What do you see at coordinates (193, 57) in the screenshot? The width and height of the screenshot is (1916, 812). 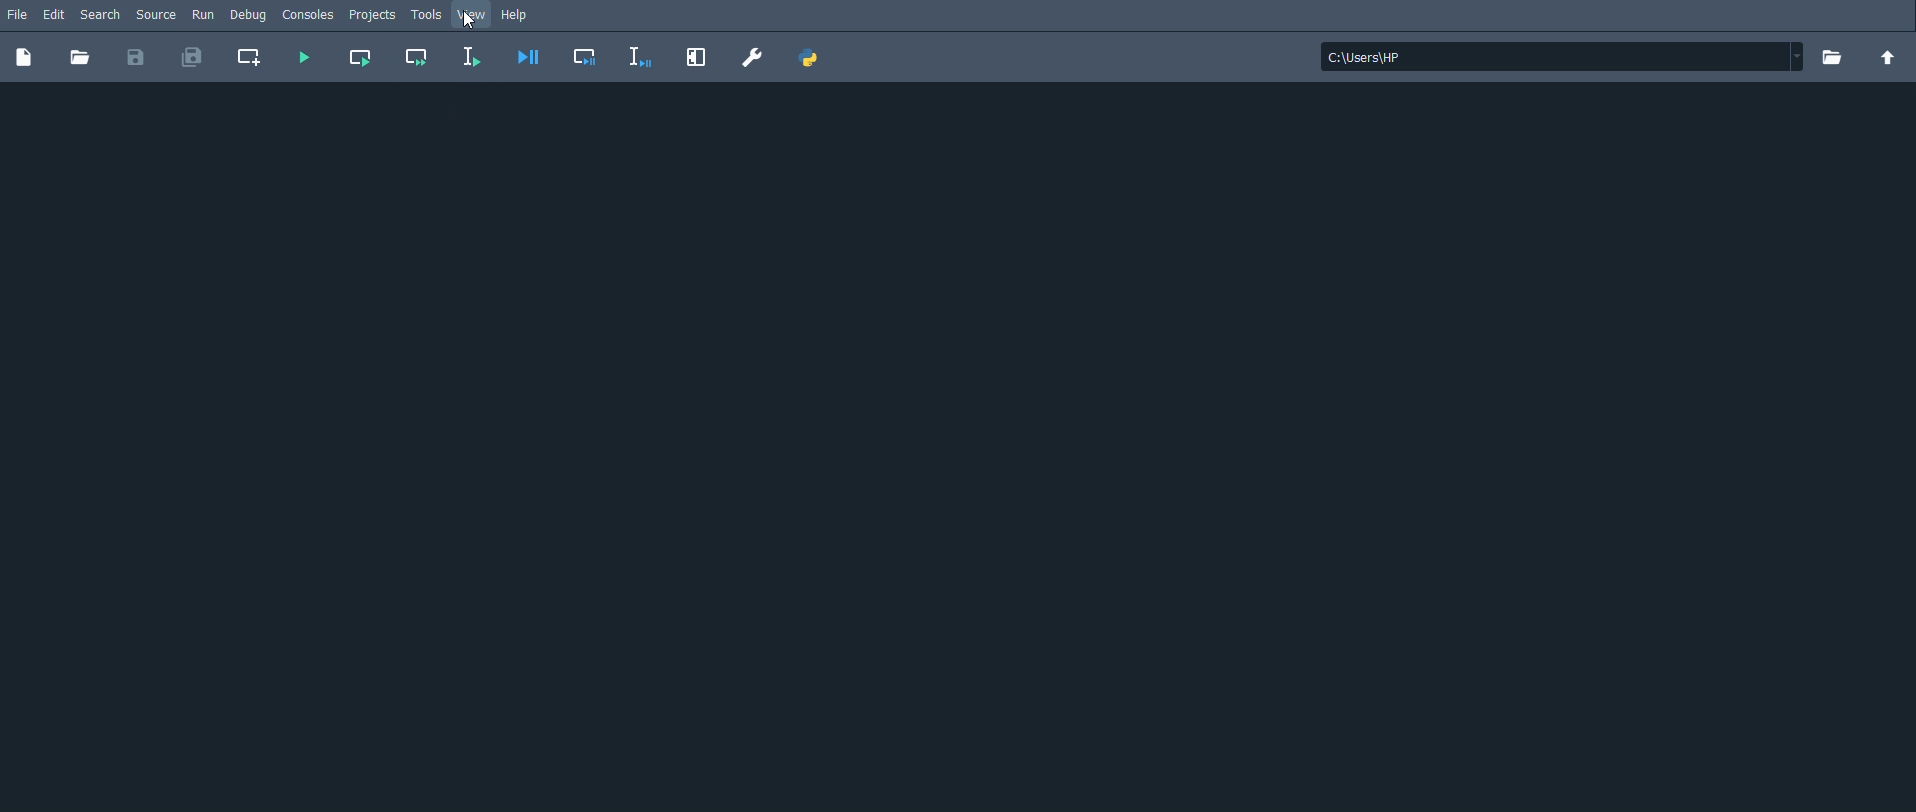 I see `Save all files` at bounding box center [193, 57].